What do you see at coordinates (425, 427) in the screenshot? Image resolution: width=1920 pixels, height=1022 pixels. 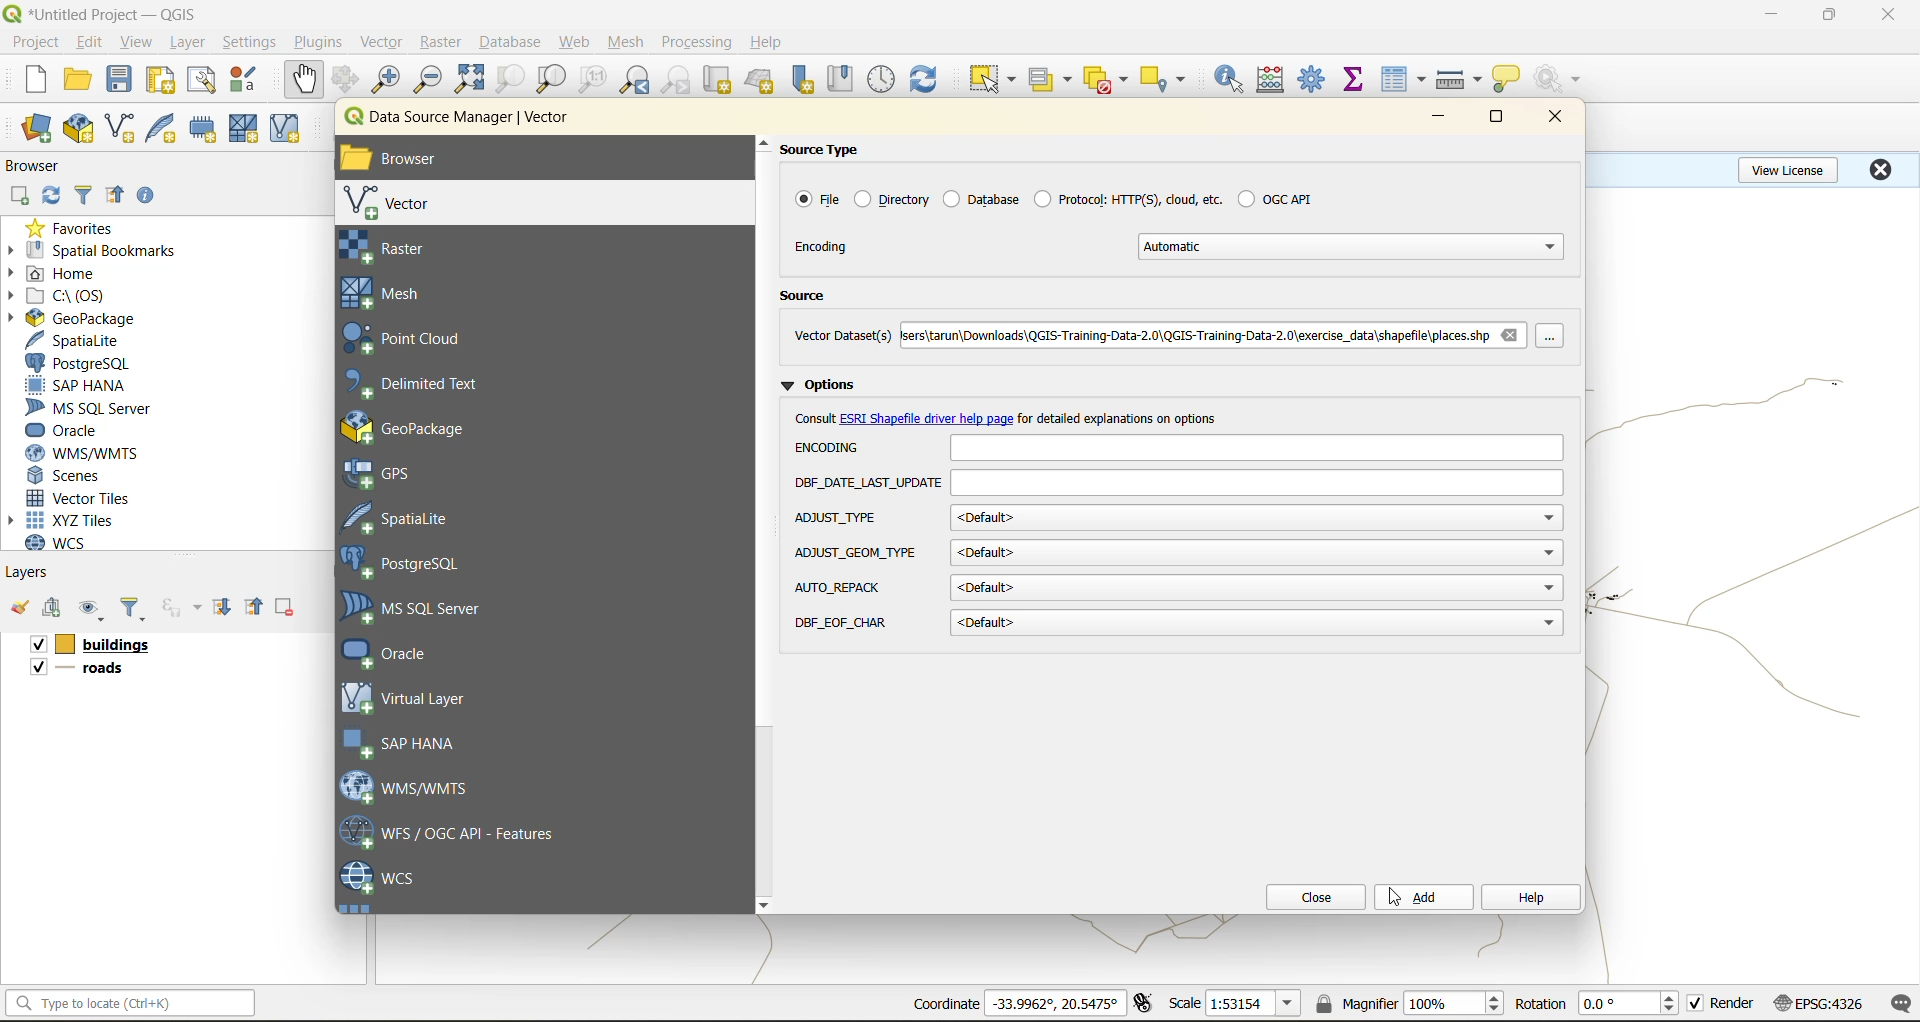 I see `geo package` at bounding box center [425, 427].